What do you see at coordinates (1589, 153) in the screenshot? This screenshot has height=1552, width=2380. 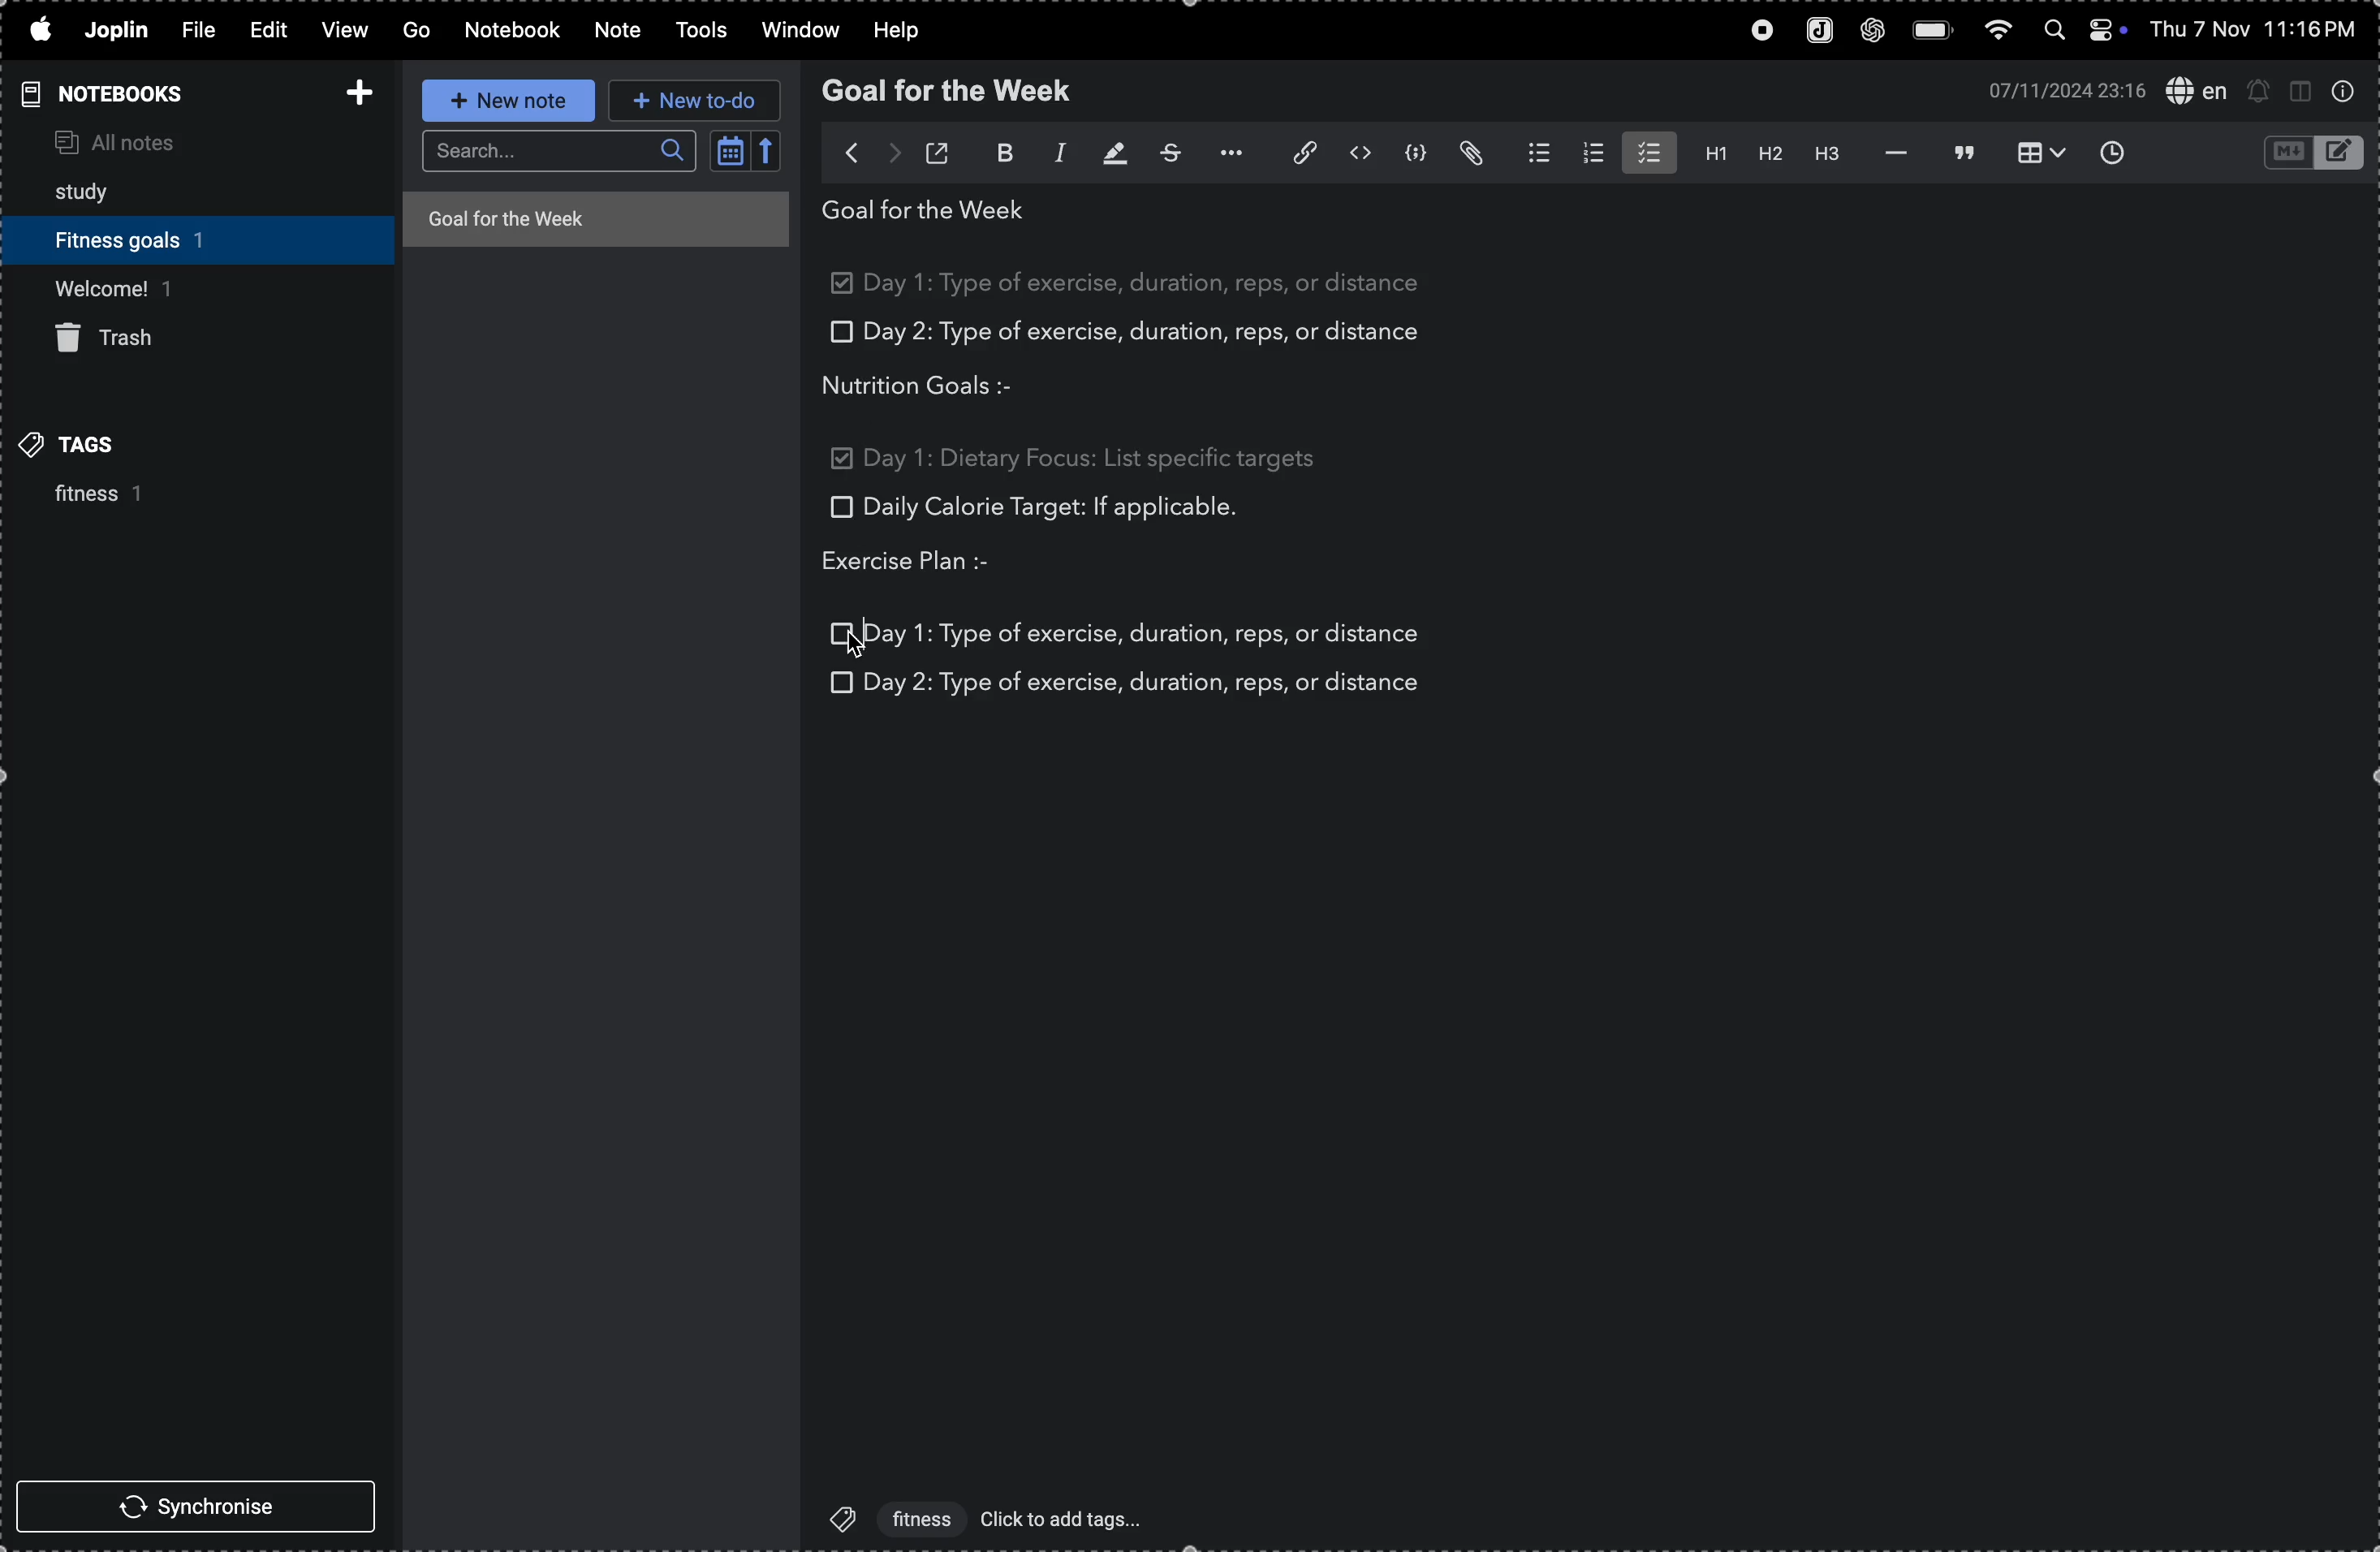 I see `number list` at bounding box center [1589, 153].